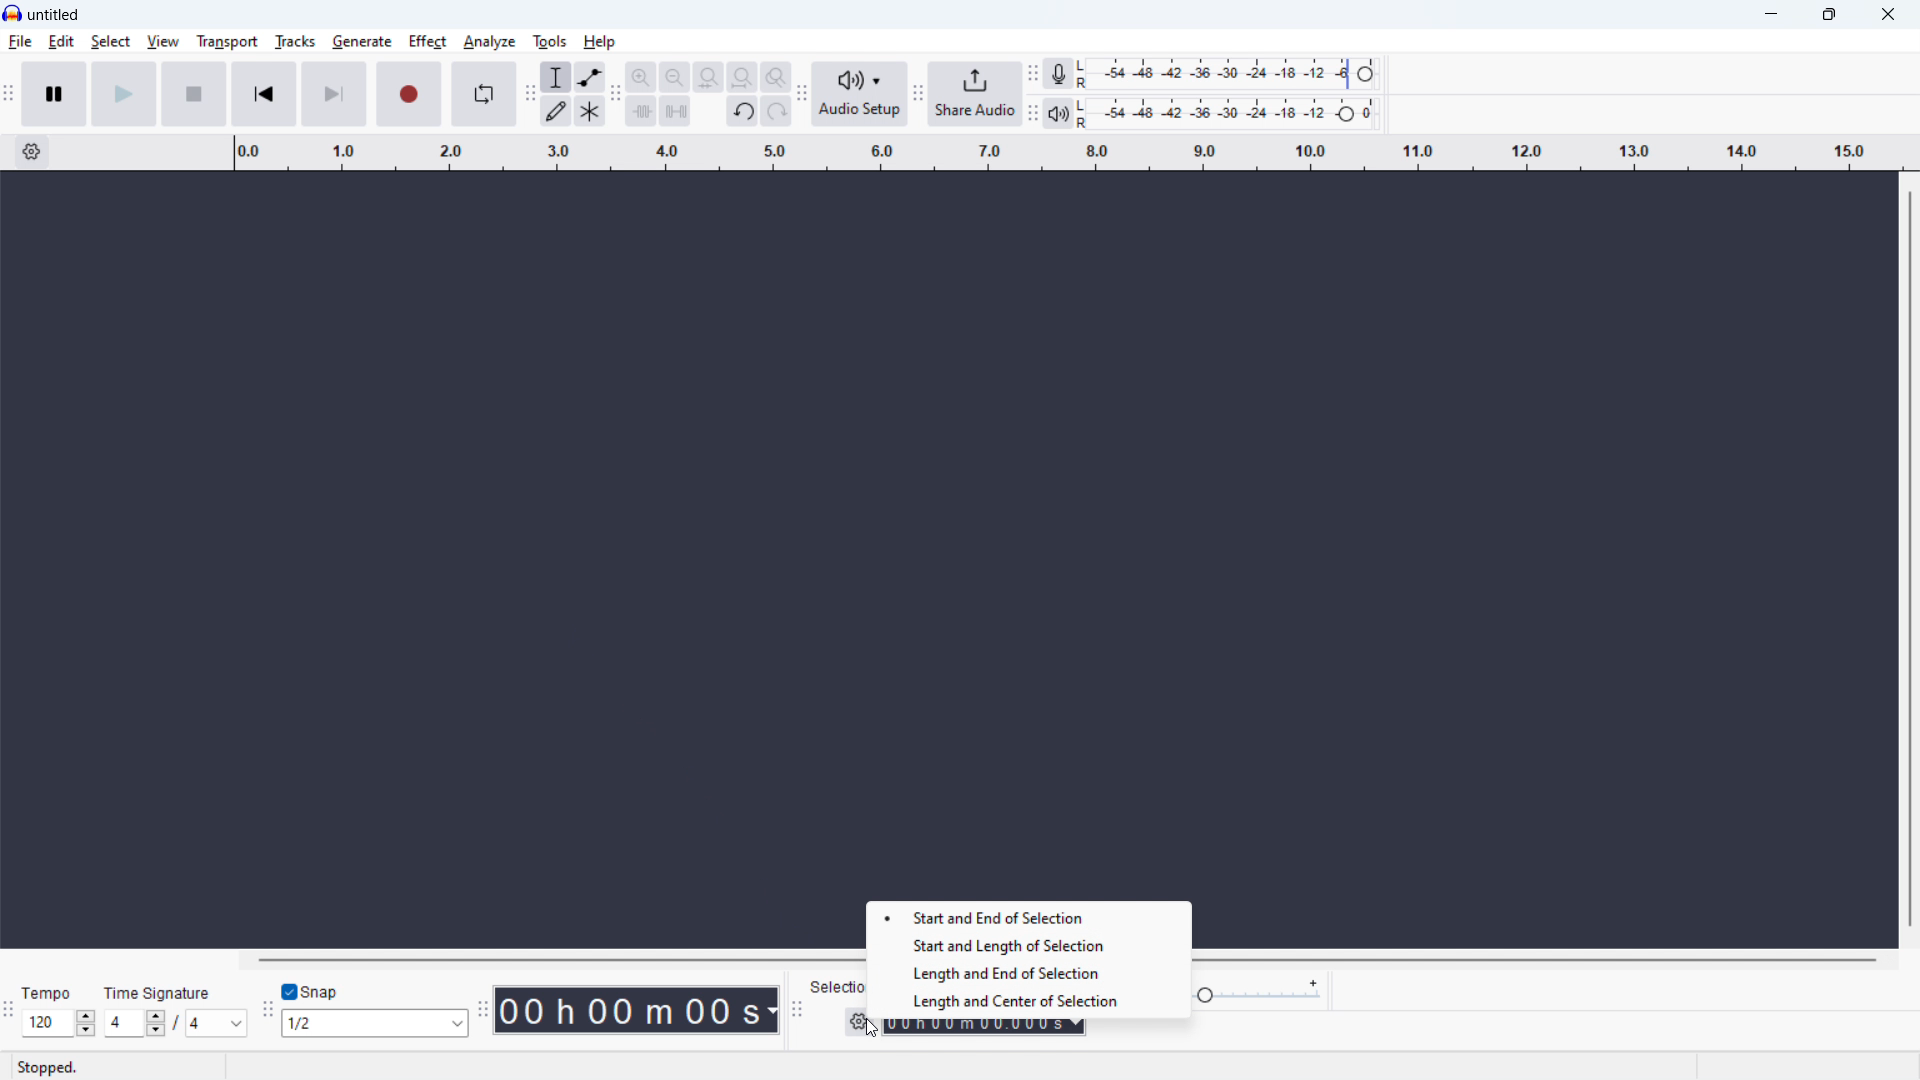 The width and height of the screenshot is (1920, 1080). What do you see at coordinates (1067, 152) in the screenshot?
I see `timeline` at bounding box center [1067, 152].